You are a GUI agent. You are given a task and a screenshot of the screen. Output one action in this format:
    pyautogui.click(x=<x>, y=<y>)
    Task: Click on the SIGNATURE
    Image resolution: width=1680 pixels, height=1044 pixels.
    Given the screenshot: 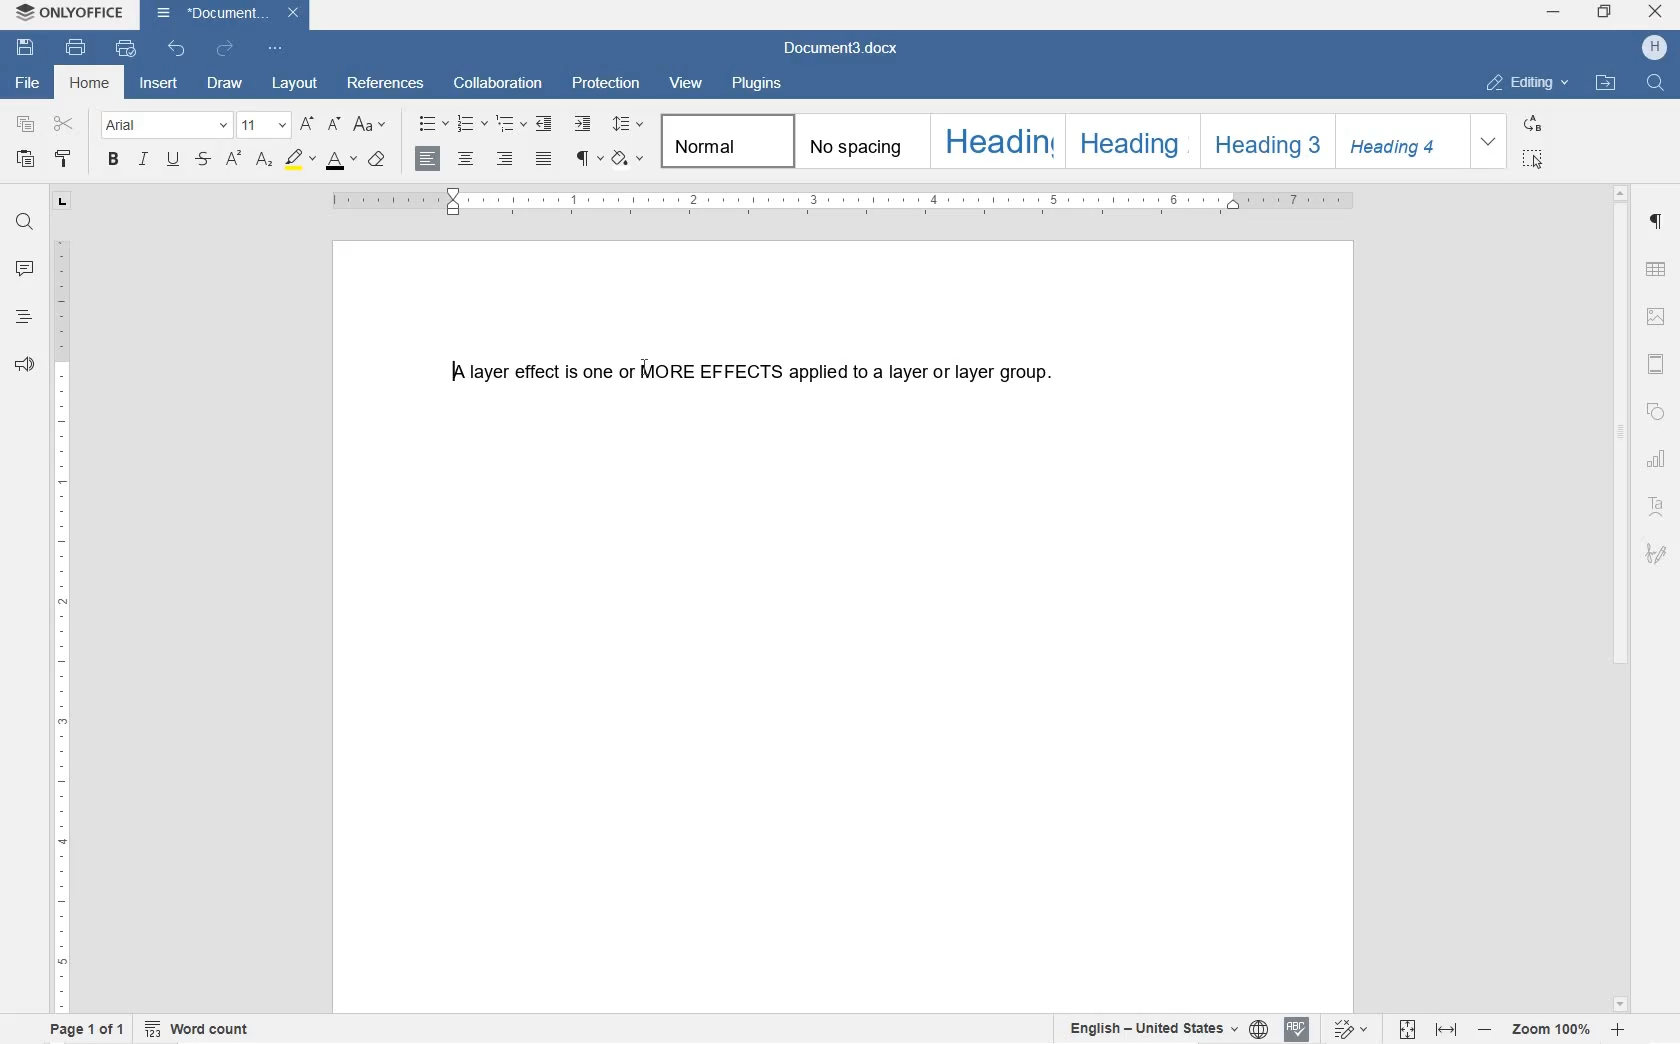 What is the action you would take?
    pyautogui.click(x=1657, y=551)
    